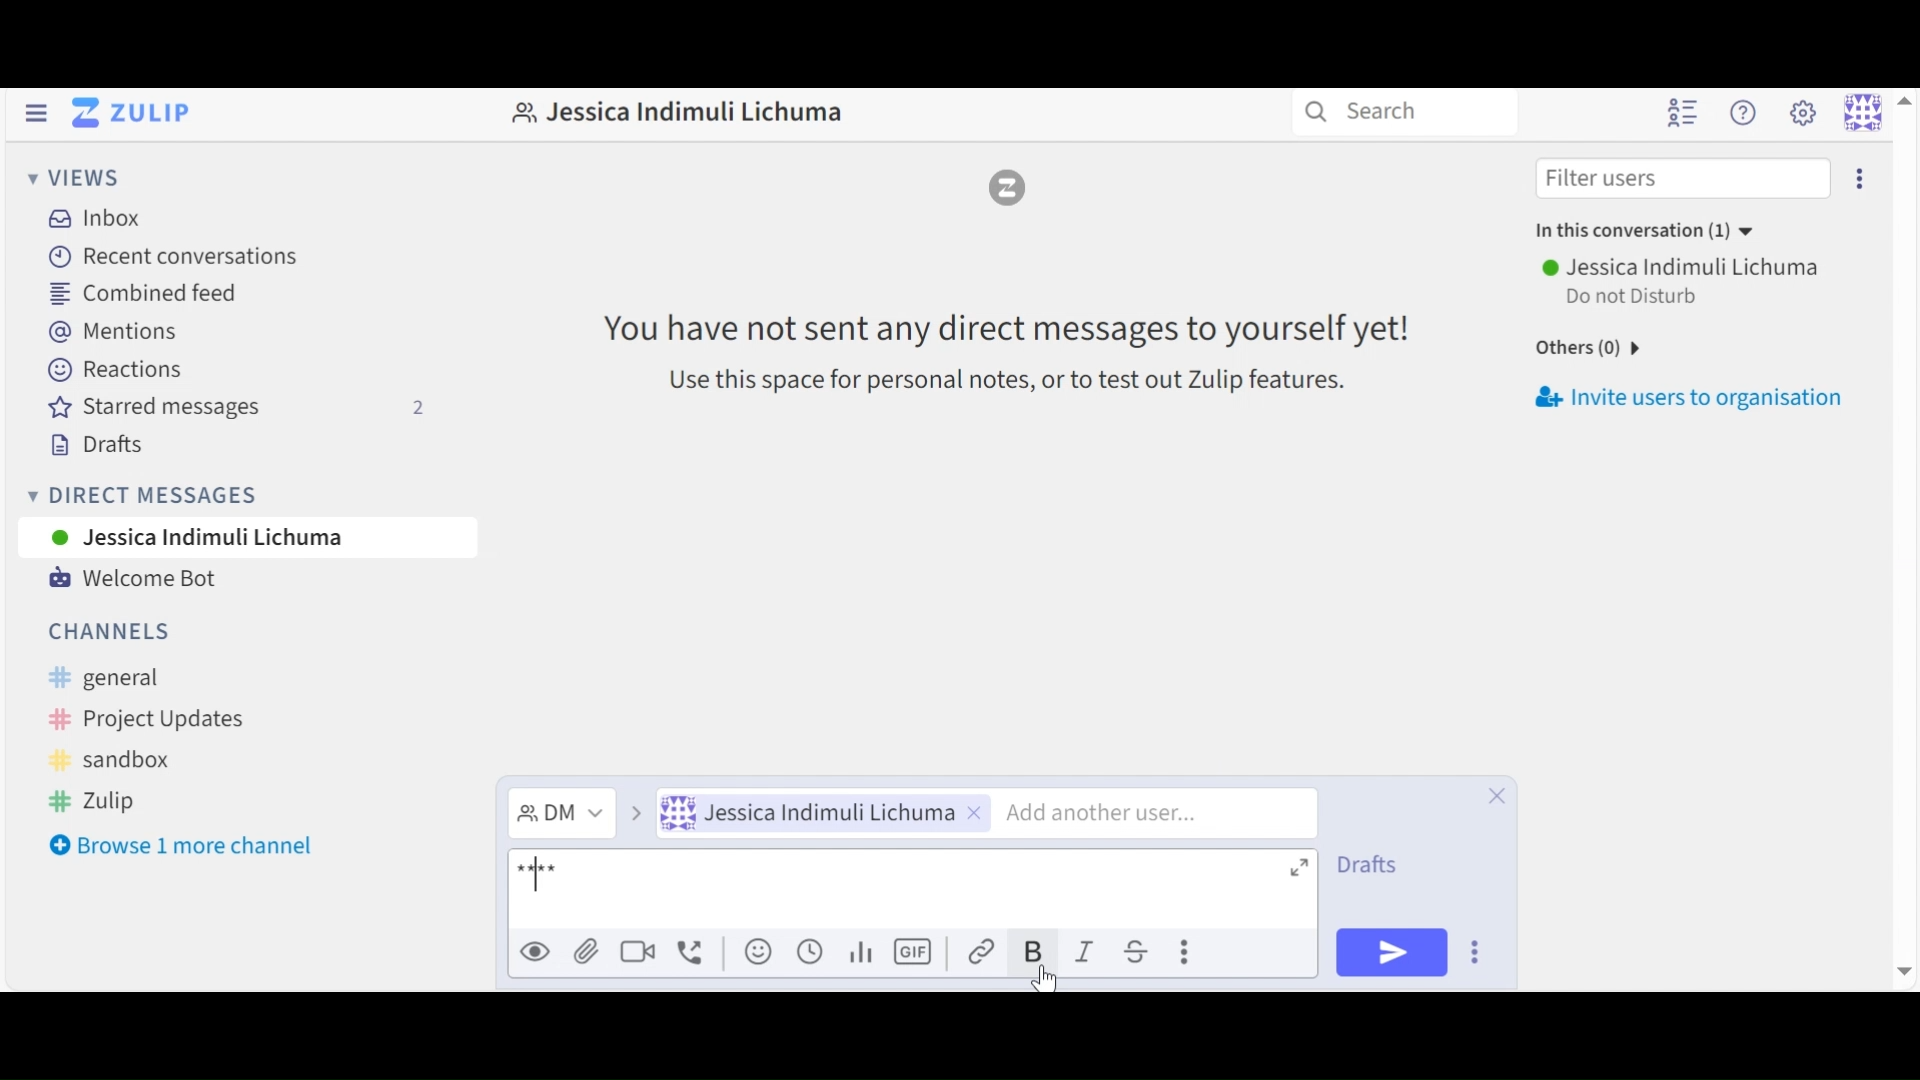  What do you see at coordinates (821, 813) in the screenshot?
I see `User` at bounding box center [821, 813].